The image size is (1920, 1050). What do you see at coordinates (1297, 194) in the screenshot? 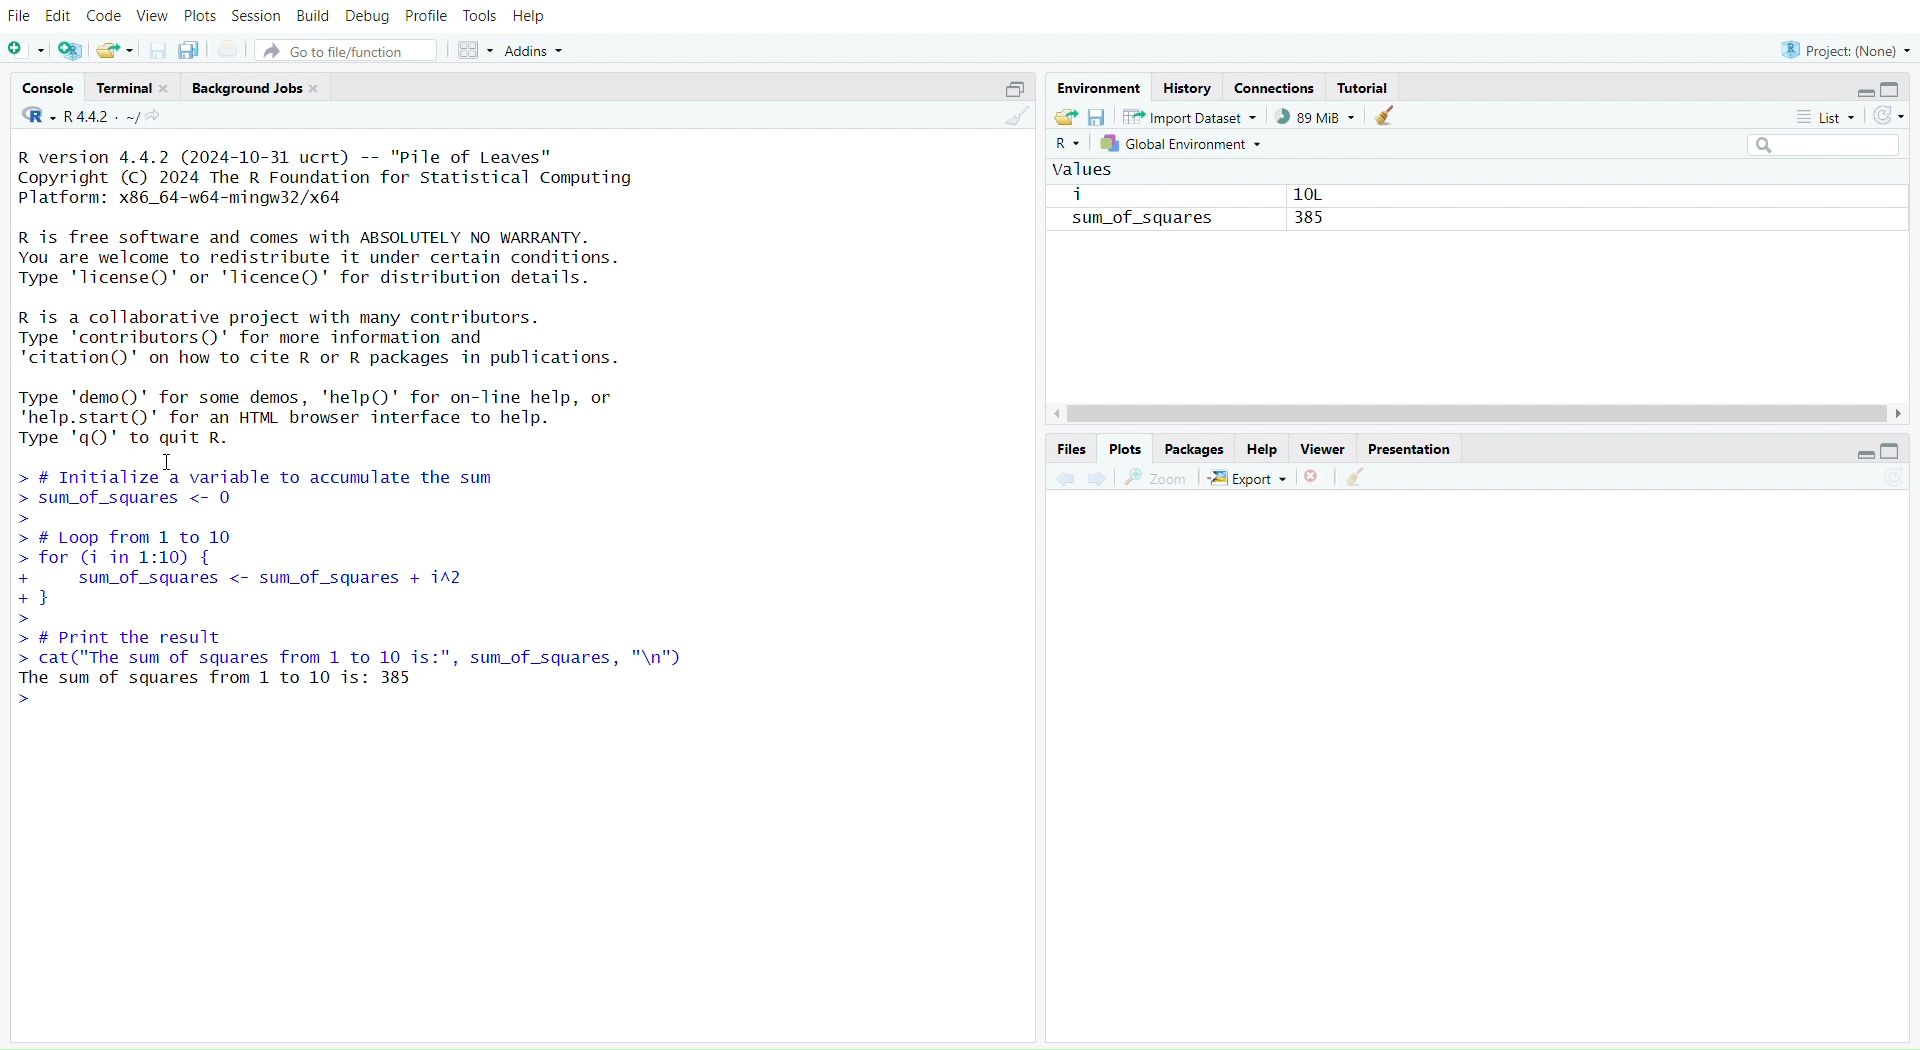
I see `10L` at bounding box center [1297, 194].